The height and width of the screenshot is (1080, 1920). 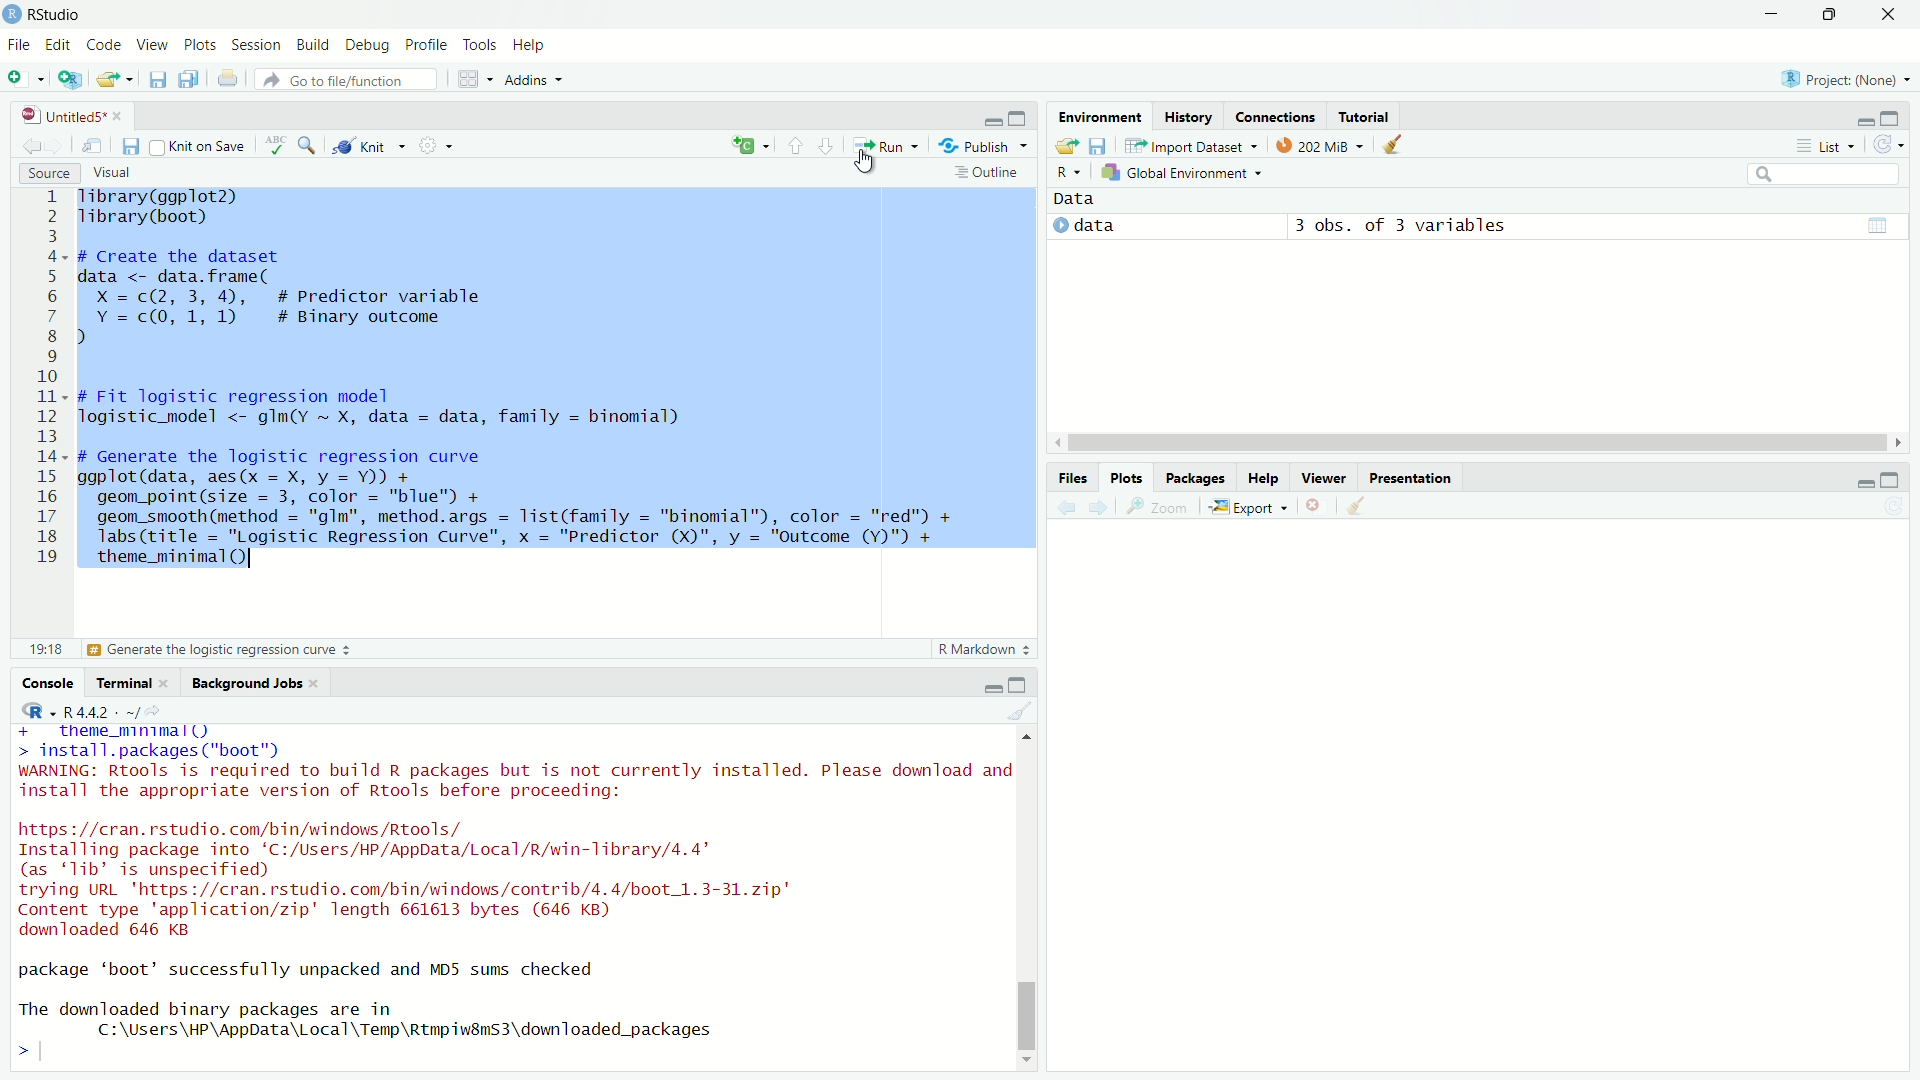 What do you see at coordinates (518, 386) in the screenshot?
I see `Tlibrary(ggplot2)

library (boot)

# Create the dataset

data <- data.frame(
X =c(2, 3, 4), # Predictor variable
Y =c(, 1, 1) # Binary outcome

J

# Fit logistic regression model

Togistic_model <- gIm(Y ~ X, data = data, family = binomial) I

# Generate the logistic regression curve

ggplot(data, aes(x = X, y = Y)) +
geom_point(size = 3, color = "blue") +
geom_smooth(method = "gm", method.args = list(family = "binomial™), color = "red") +
Tabs (title = "Logistic Regression Curve", x = "Predictor (X)", y = "outcome (Y)") +
theme_minimal()` at bounding box center [518, 386].